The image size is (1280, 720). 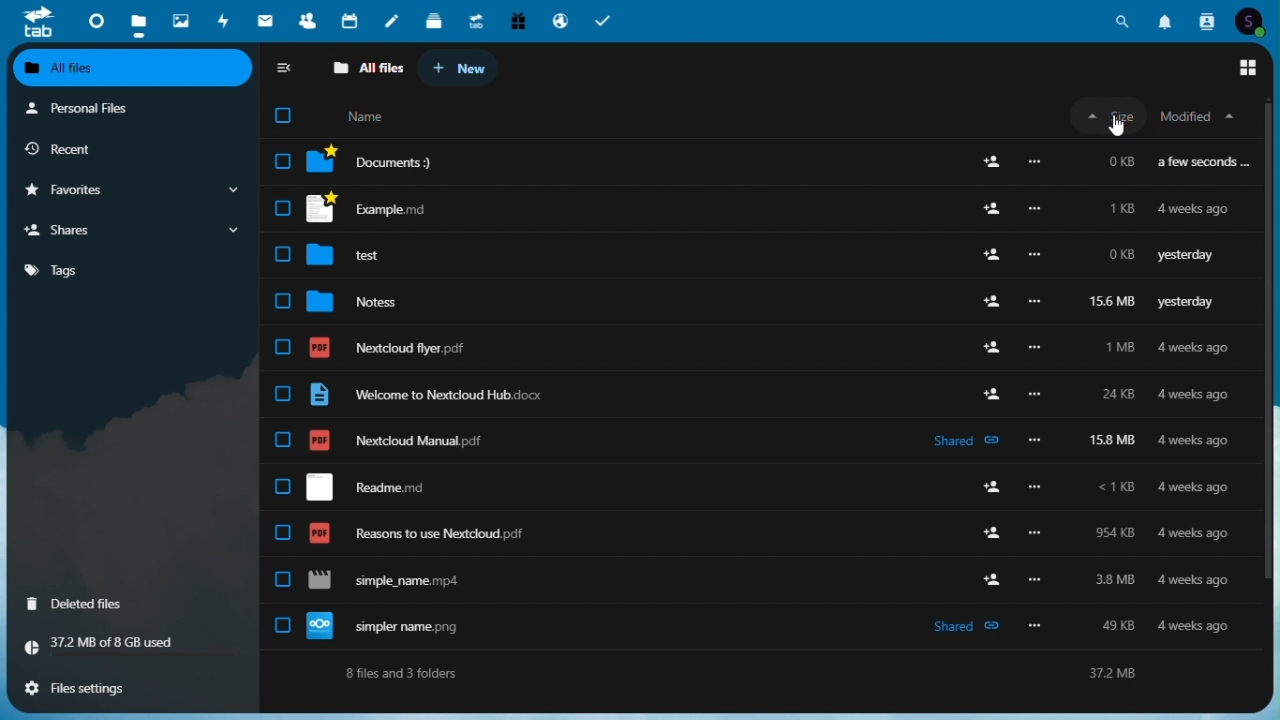 I want to click on Checkbox, so click(x=283, y=120).